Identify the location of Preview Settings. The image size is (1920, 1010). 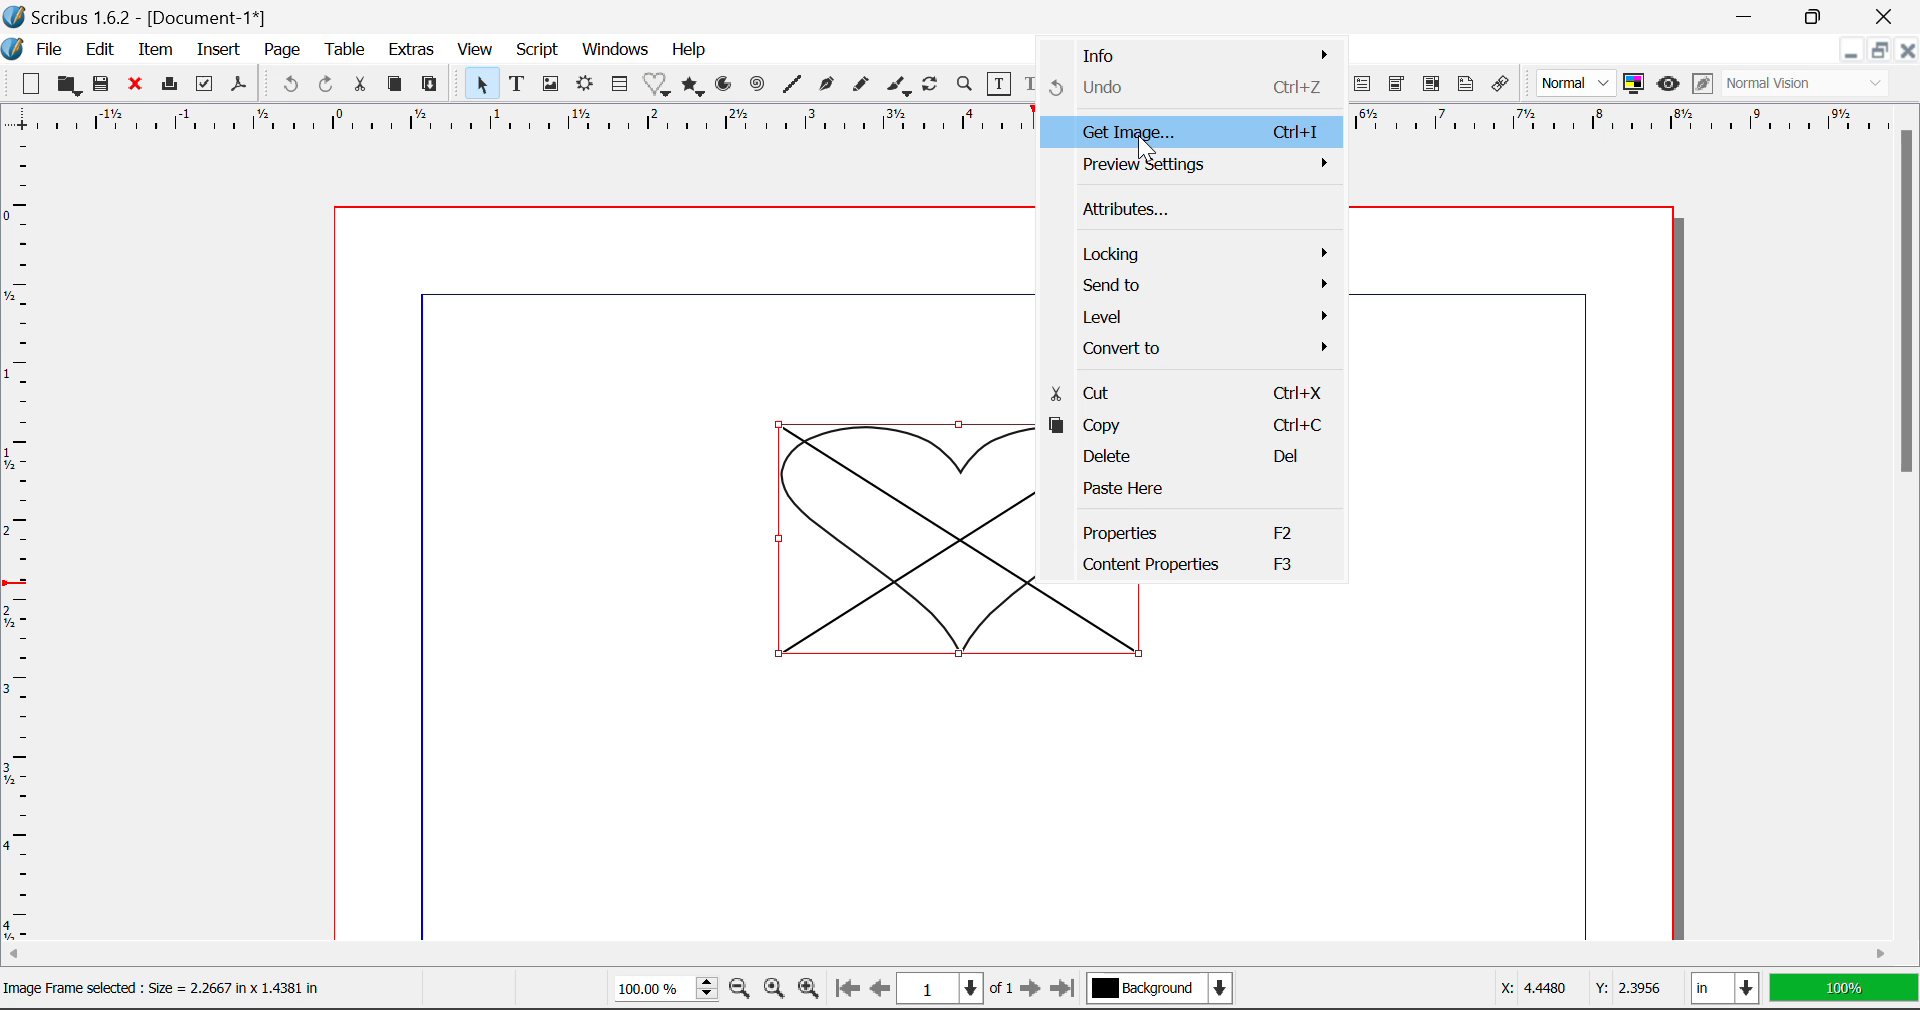
(1198, 164).